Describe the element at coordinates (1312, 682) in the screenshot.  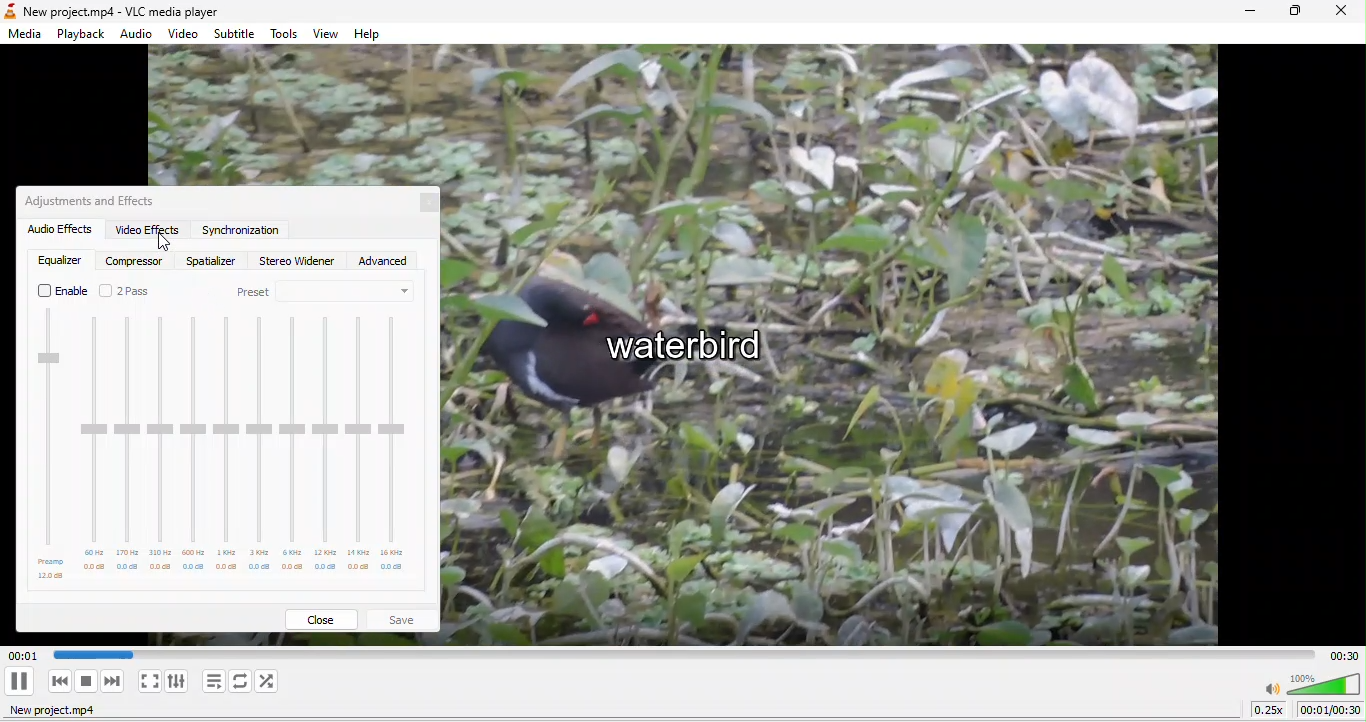
I see `volume` at that location.